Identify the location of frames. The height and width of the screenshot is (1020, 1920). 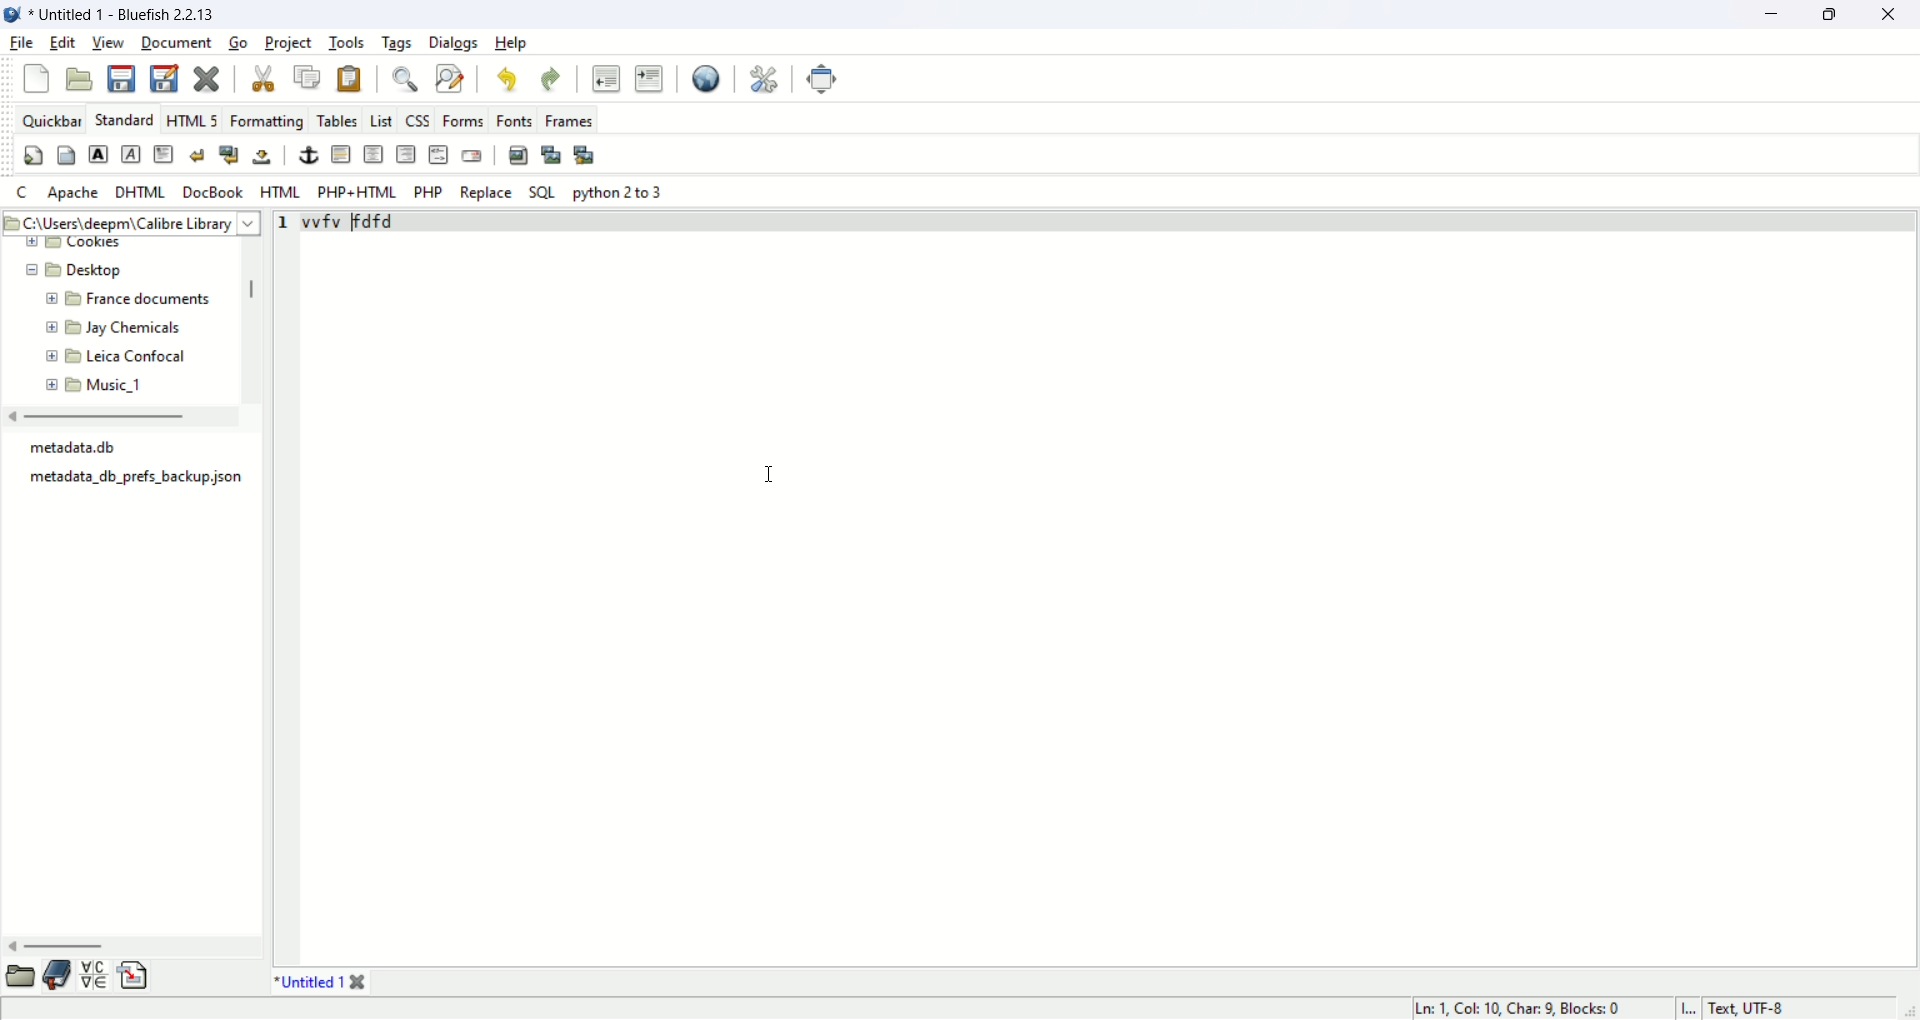
(571, 120).